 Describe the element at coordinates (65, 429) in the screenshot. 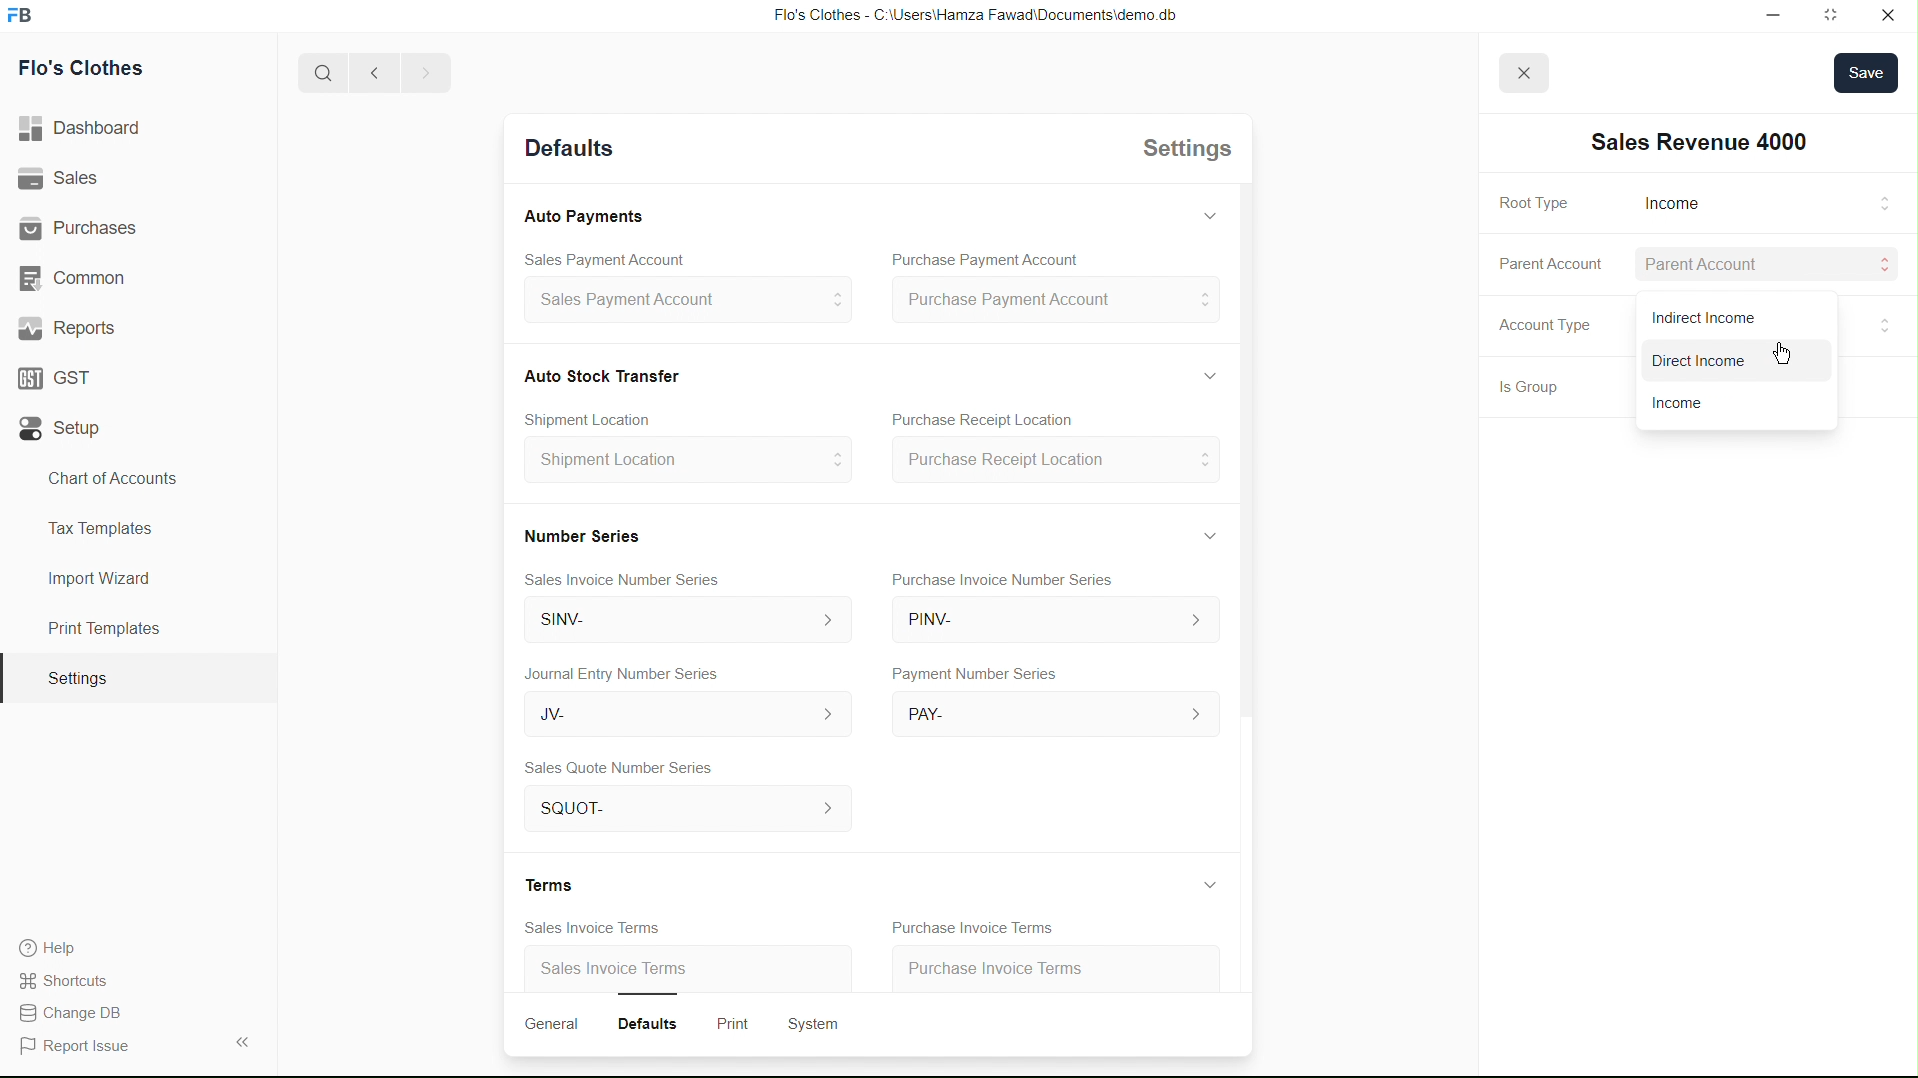

I see `Setup` at that location.